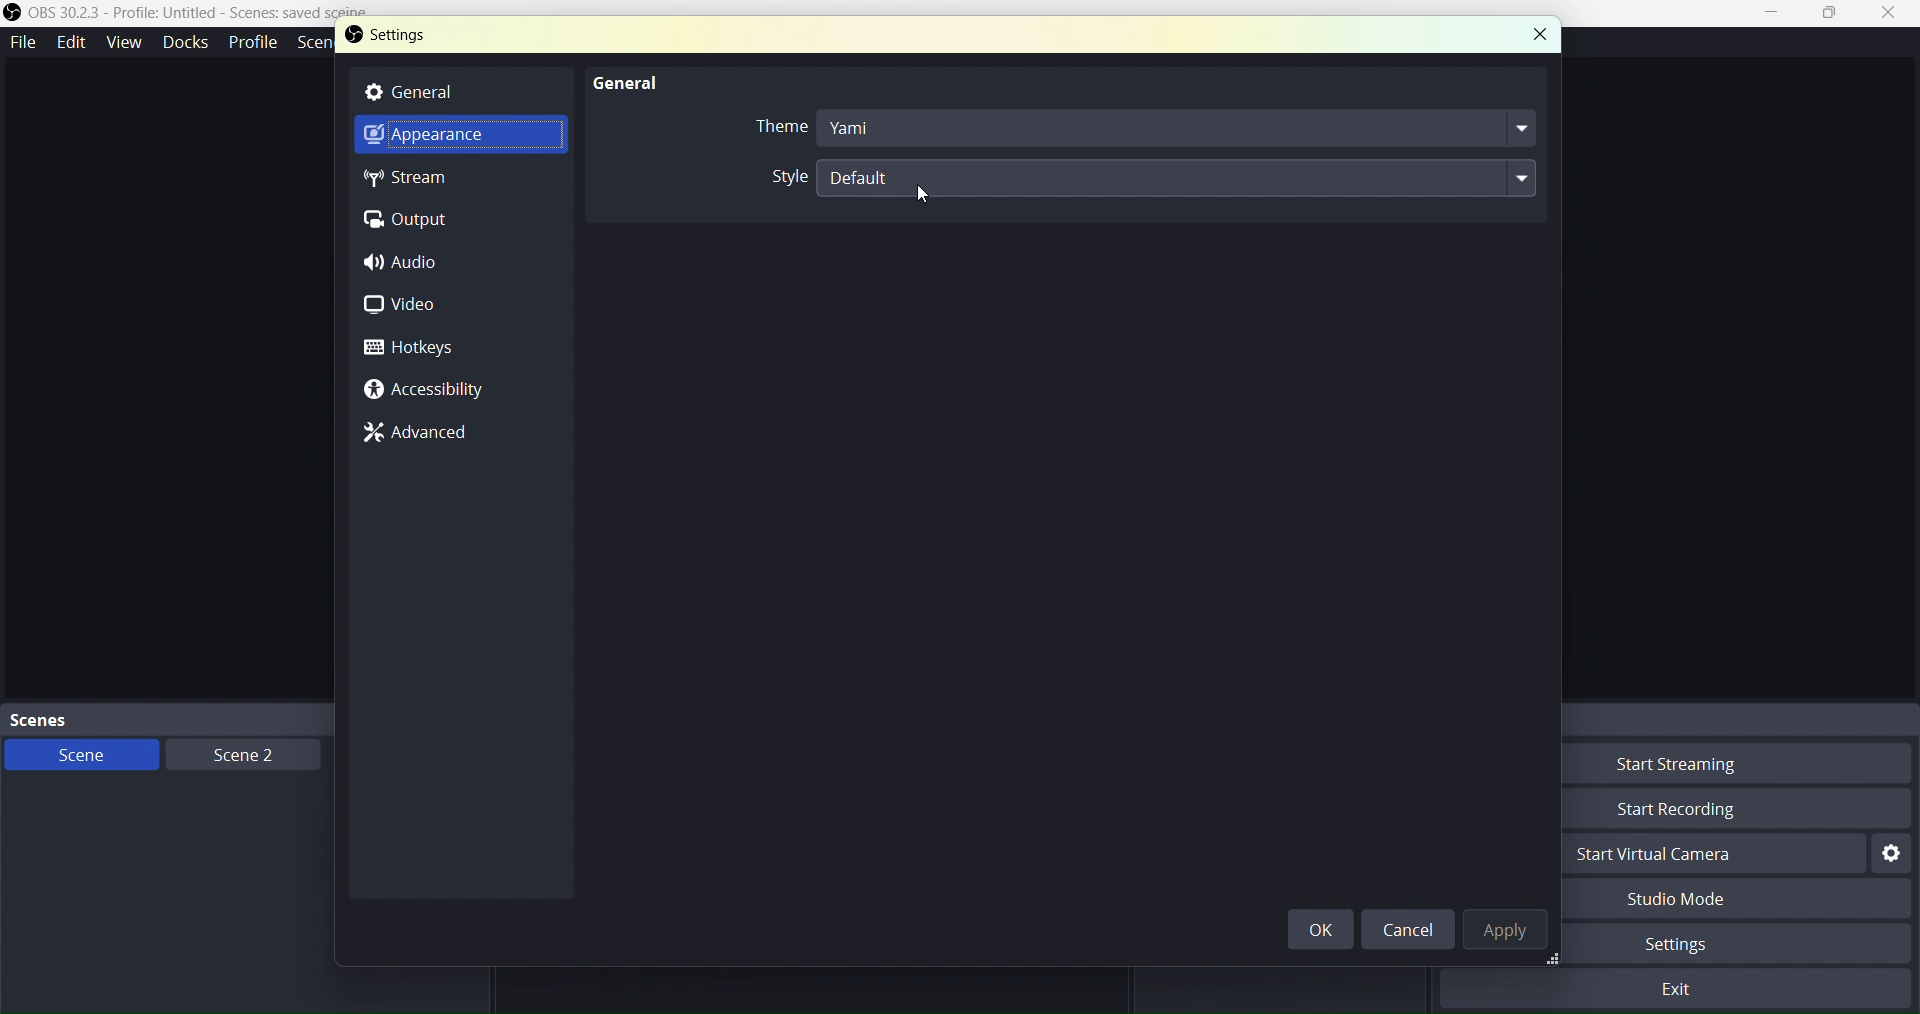 The height and width of the screenshot is (1014, 1920). Describe the element at coordinates (1141, 130) in the screenshot. I see `Theme` at that location.